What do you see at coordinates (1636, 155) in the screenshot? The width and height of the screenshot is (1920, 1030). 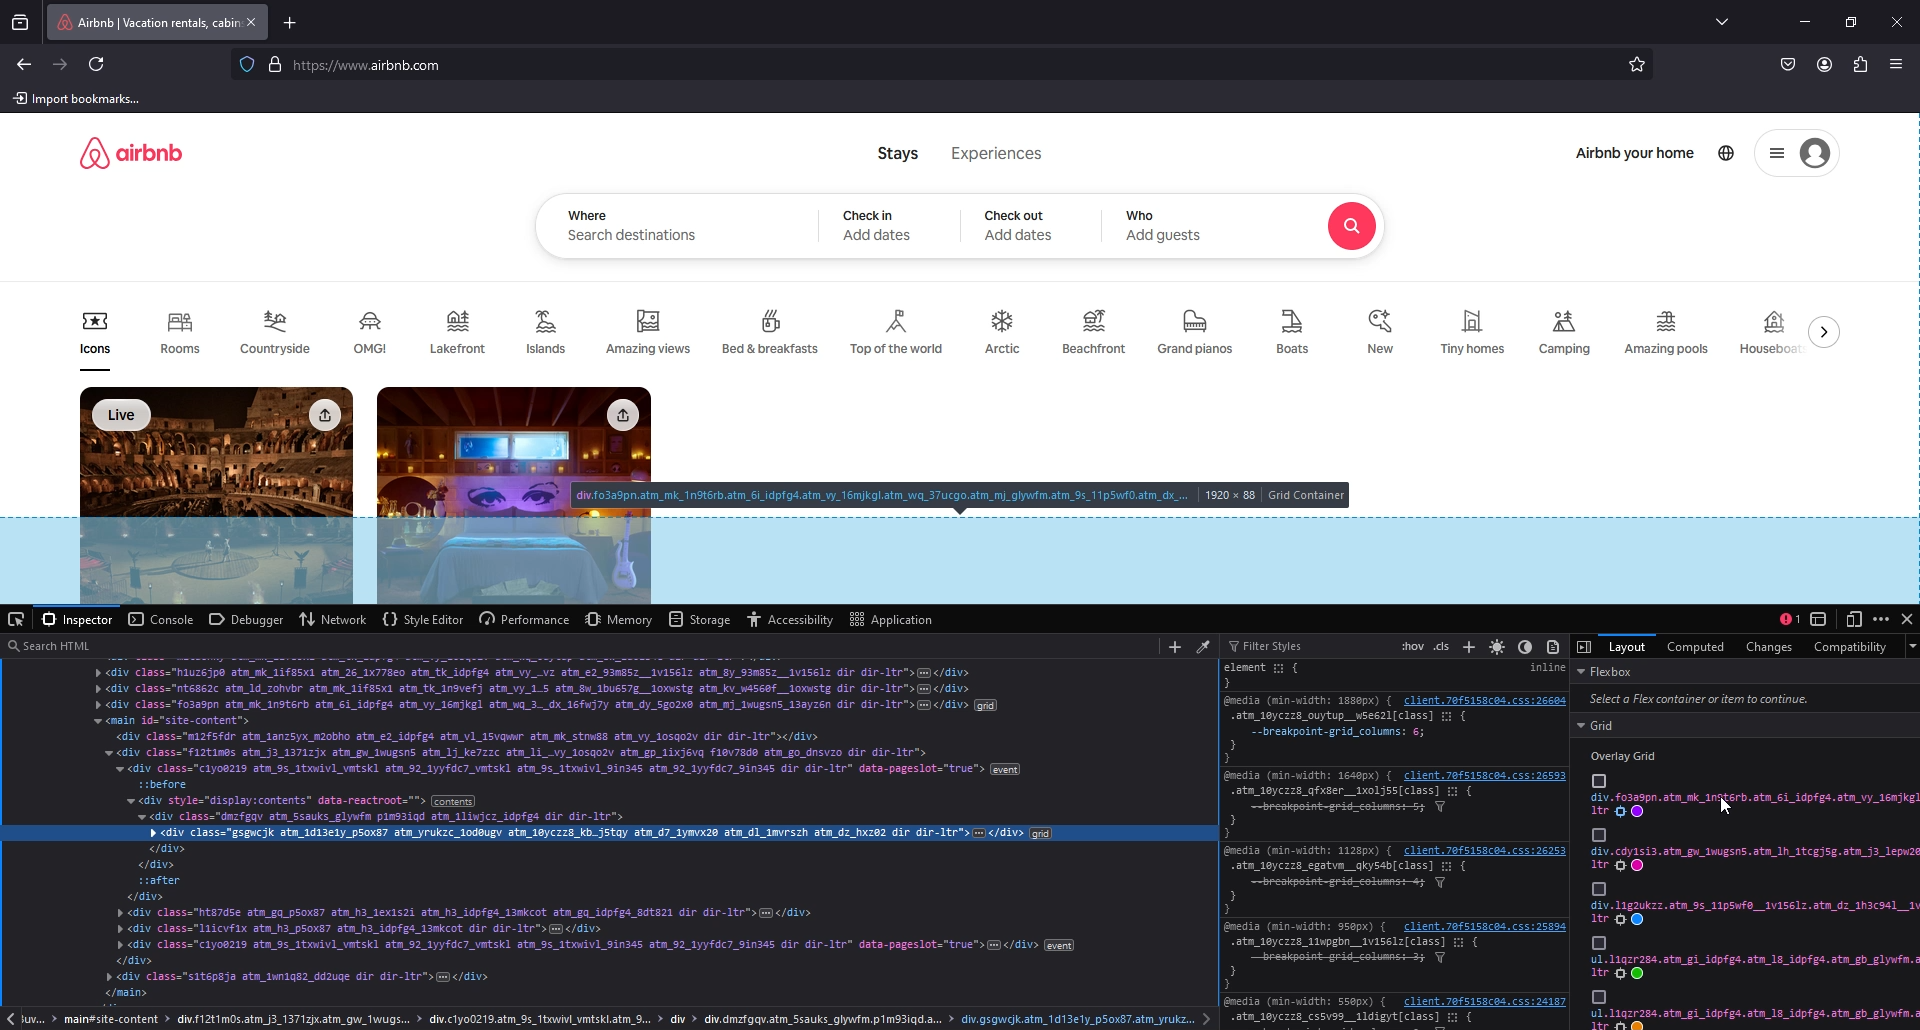 I see `Airbnb your home` at bounding box center [1636, 155].